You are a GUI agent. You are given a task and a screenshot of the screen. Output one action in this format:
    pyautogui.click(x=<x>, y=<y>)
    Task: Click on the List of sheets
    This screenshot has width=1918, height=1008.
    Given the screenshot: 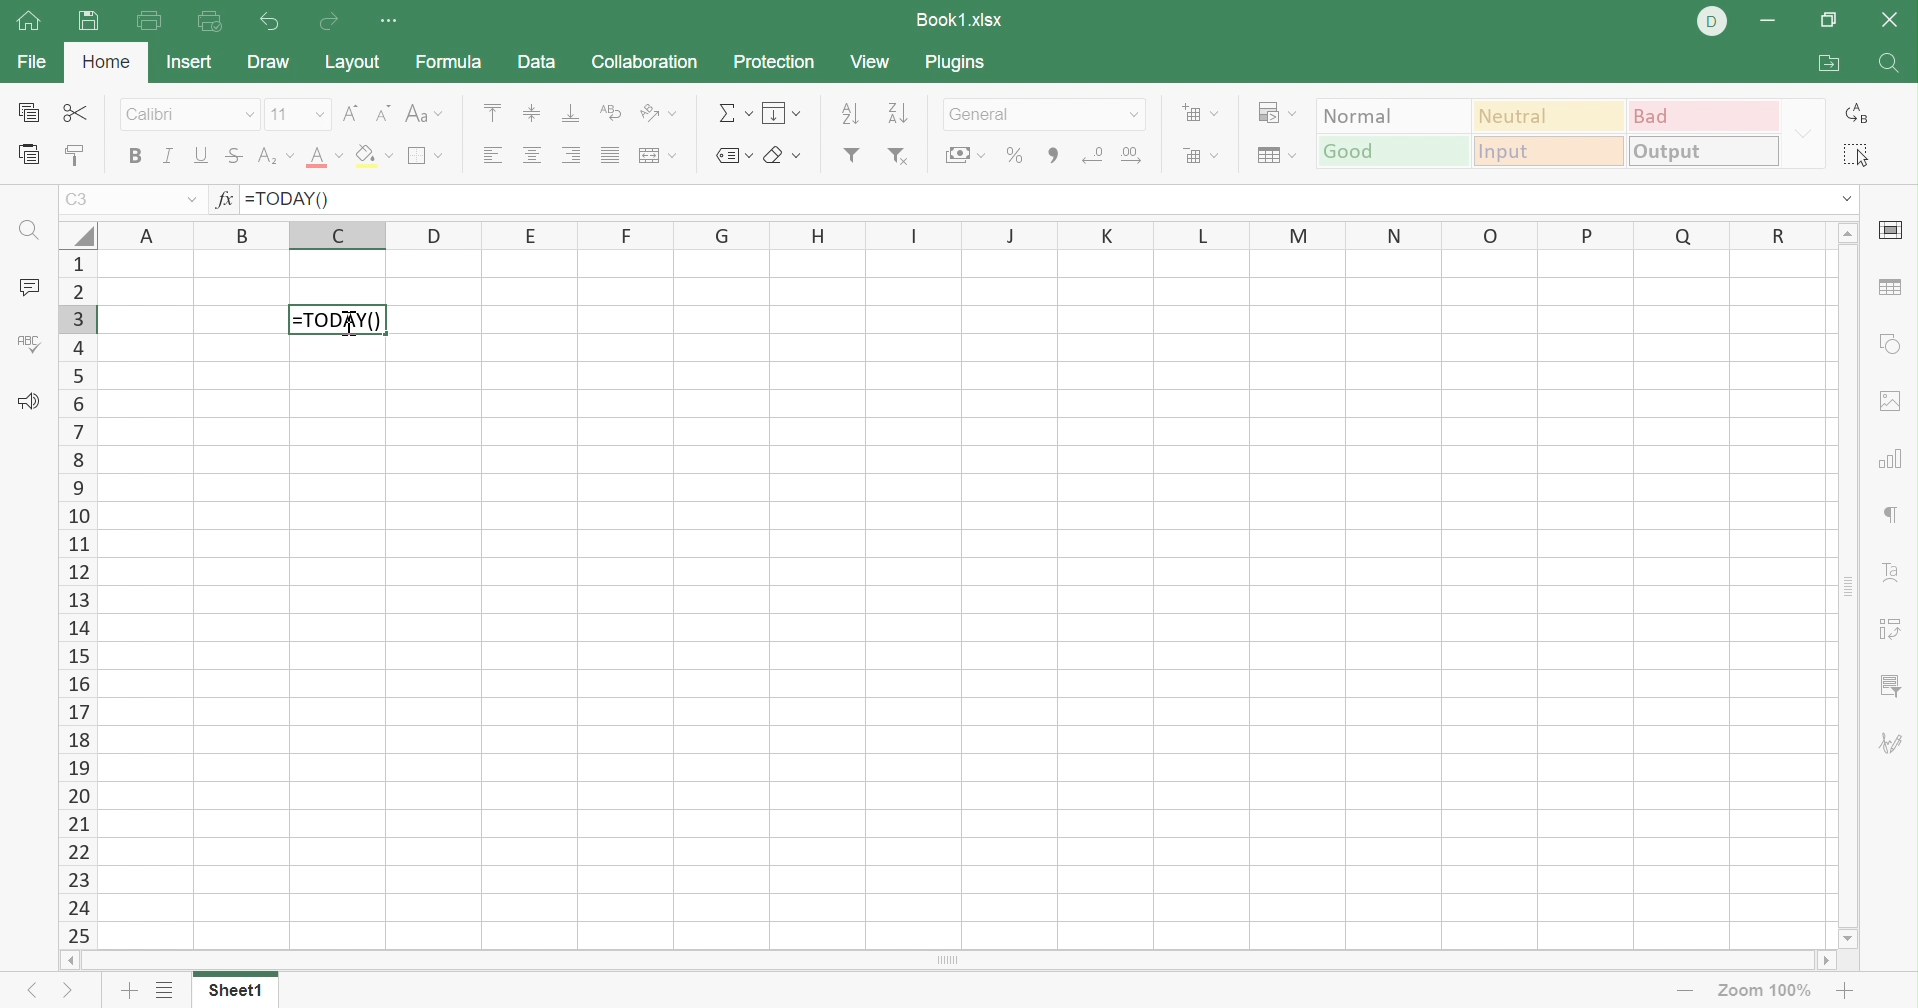 What is the action you would take?
    pyautogui.click(x=166, y=990)
    